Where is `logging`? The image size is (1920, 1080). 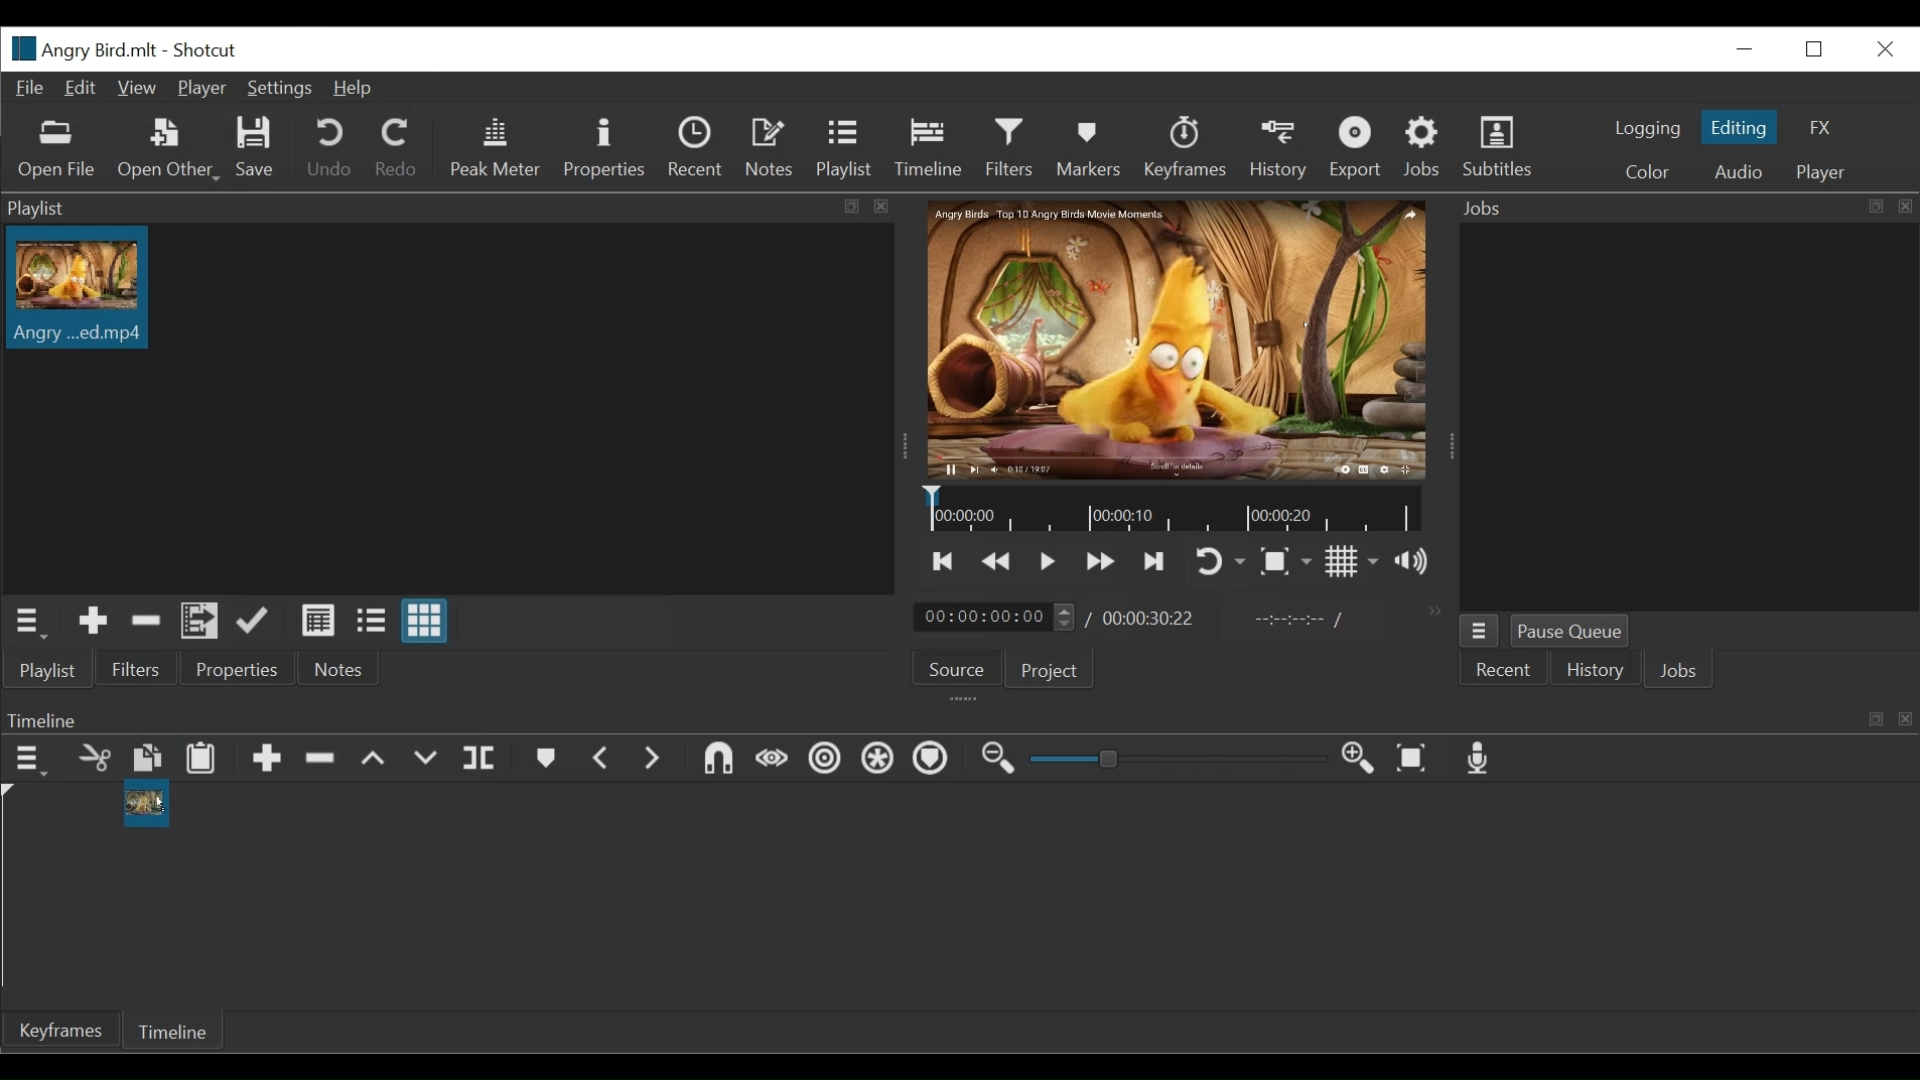
logging is located at coordinates (1646, 131).